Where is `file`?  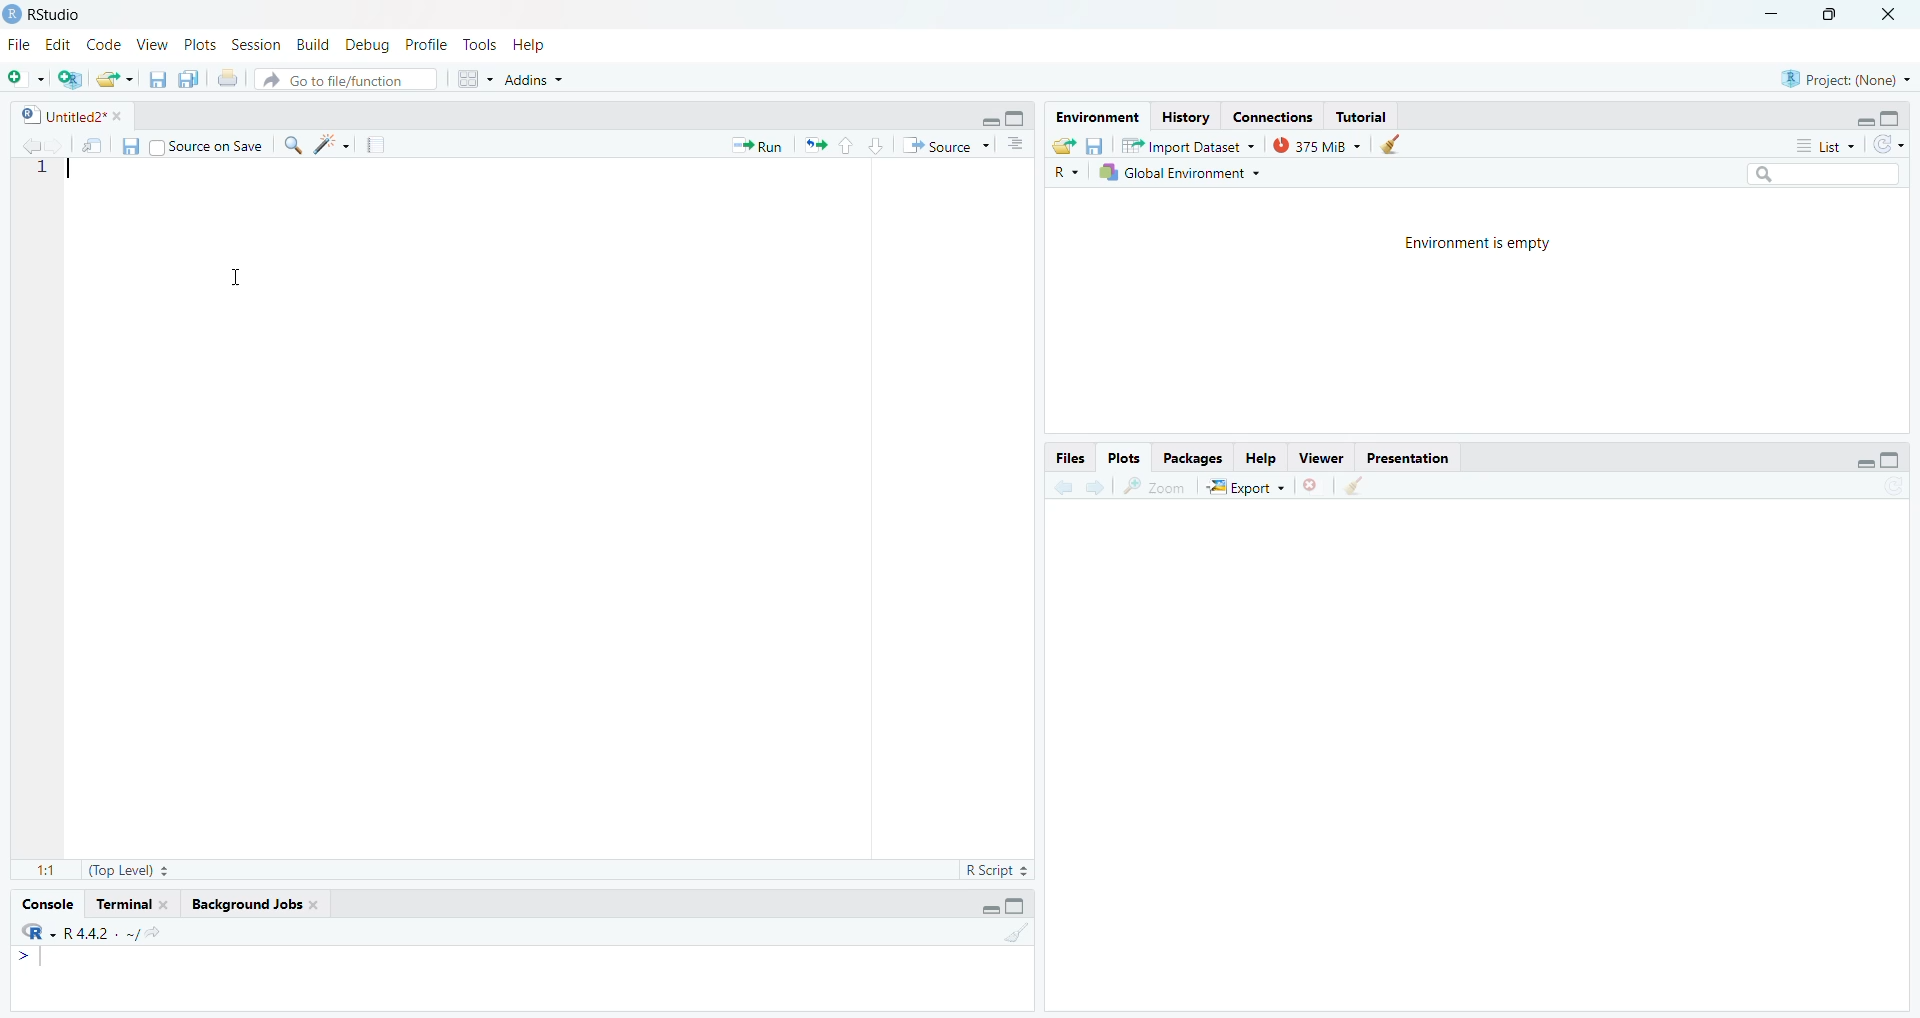 file is located at coordinates (17, 42).